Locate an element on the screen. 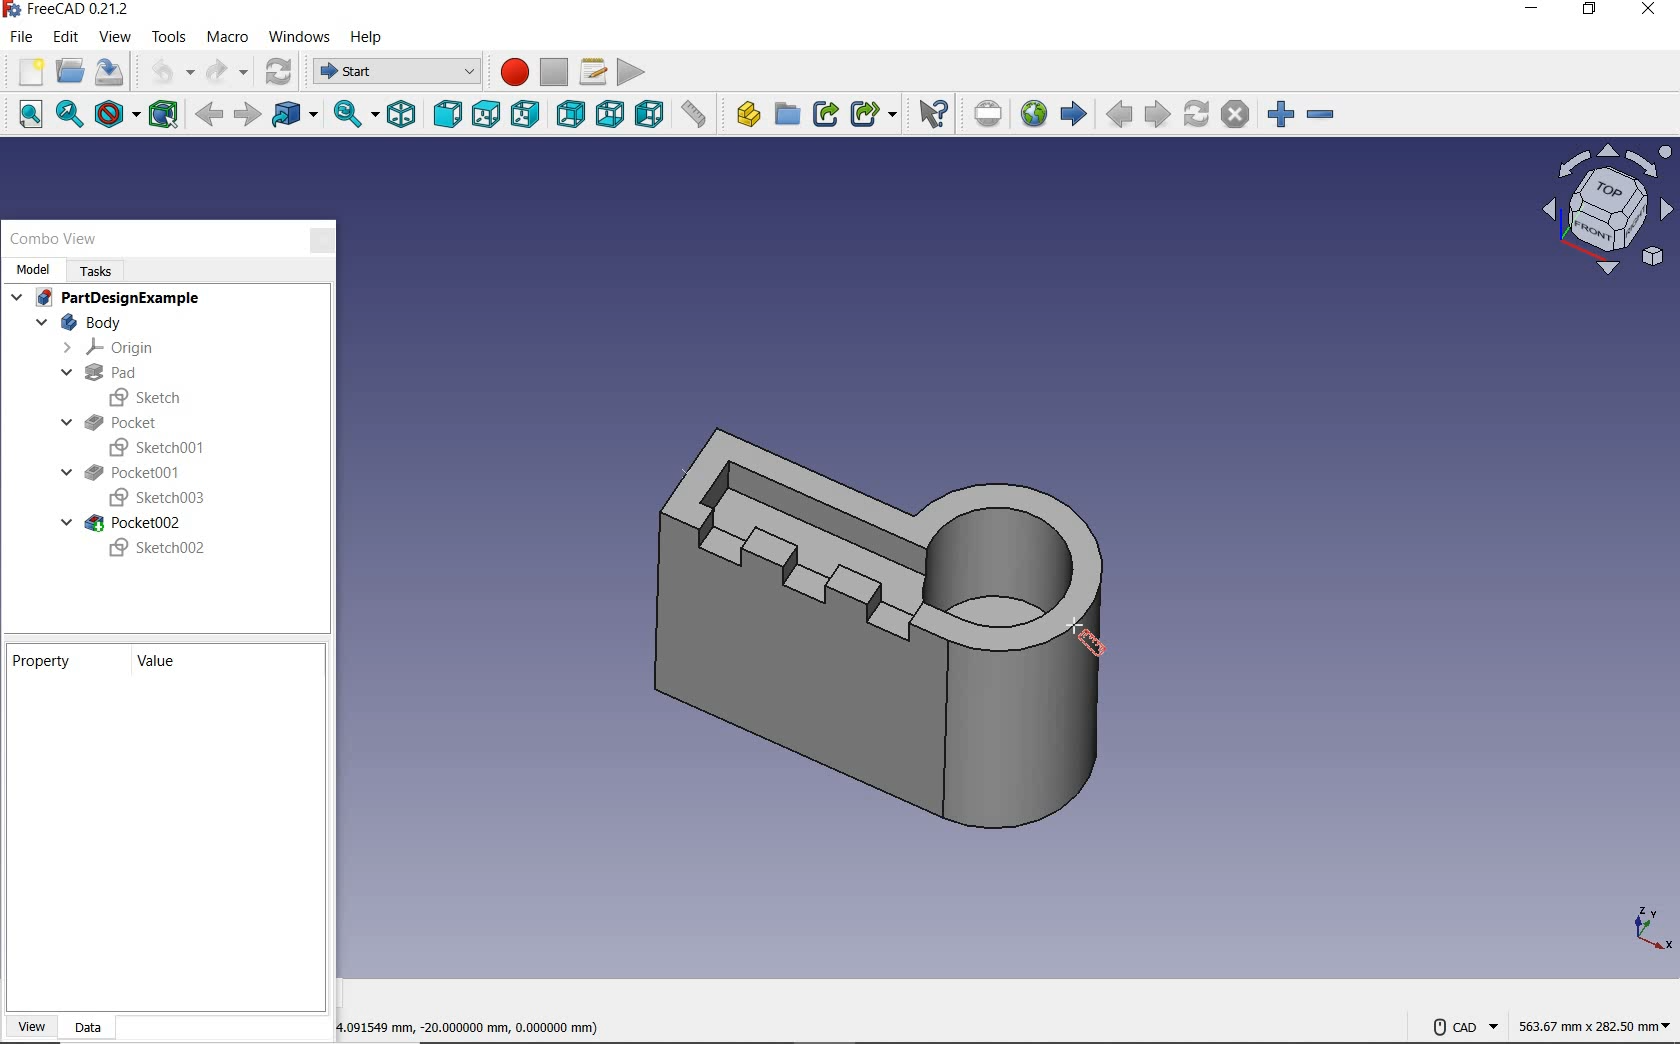 The width and height of the screenshot is (1680, 1044). SKETCH001 is located at coordinates (161, 446).